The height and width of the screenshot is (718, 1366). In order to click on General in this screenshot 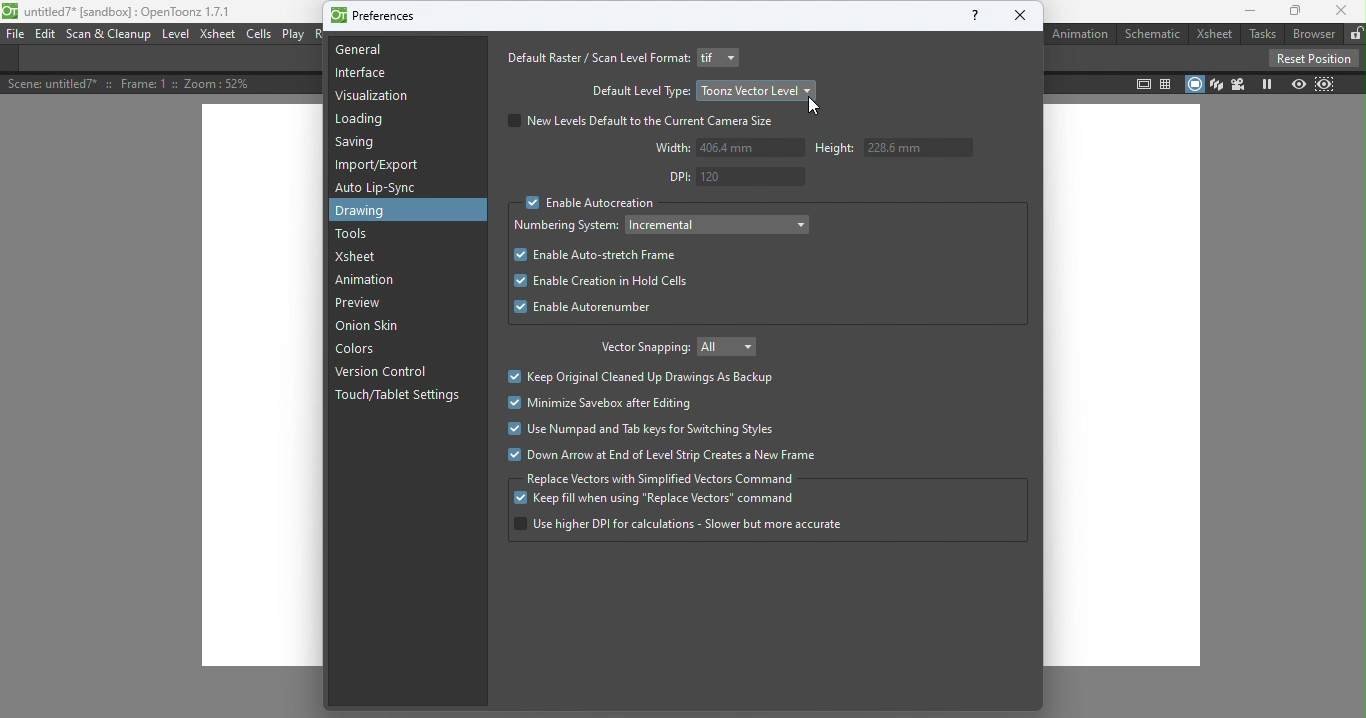, I will do `click(368, 52)`.